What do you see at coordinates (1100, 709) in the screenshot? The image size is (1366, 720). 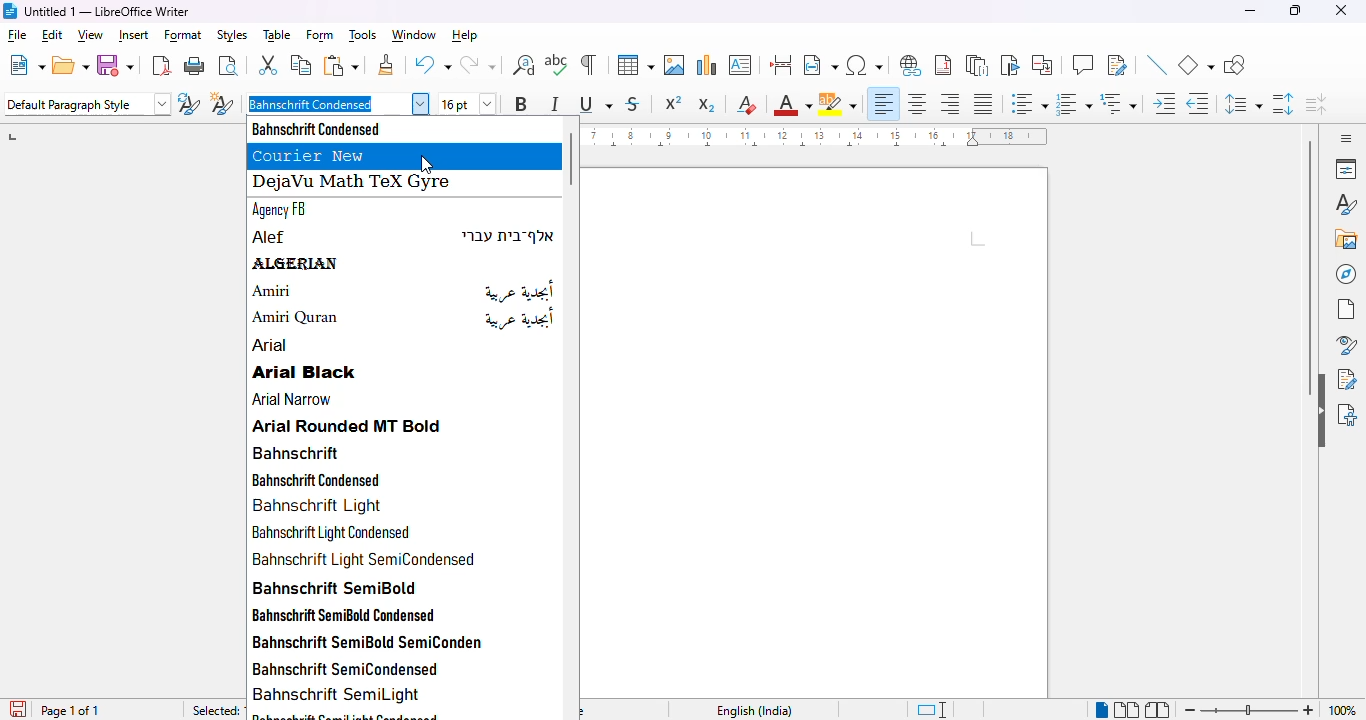 I see `single-page view` at bounding box center [1100, 709].